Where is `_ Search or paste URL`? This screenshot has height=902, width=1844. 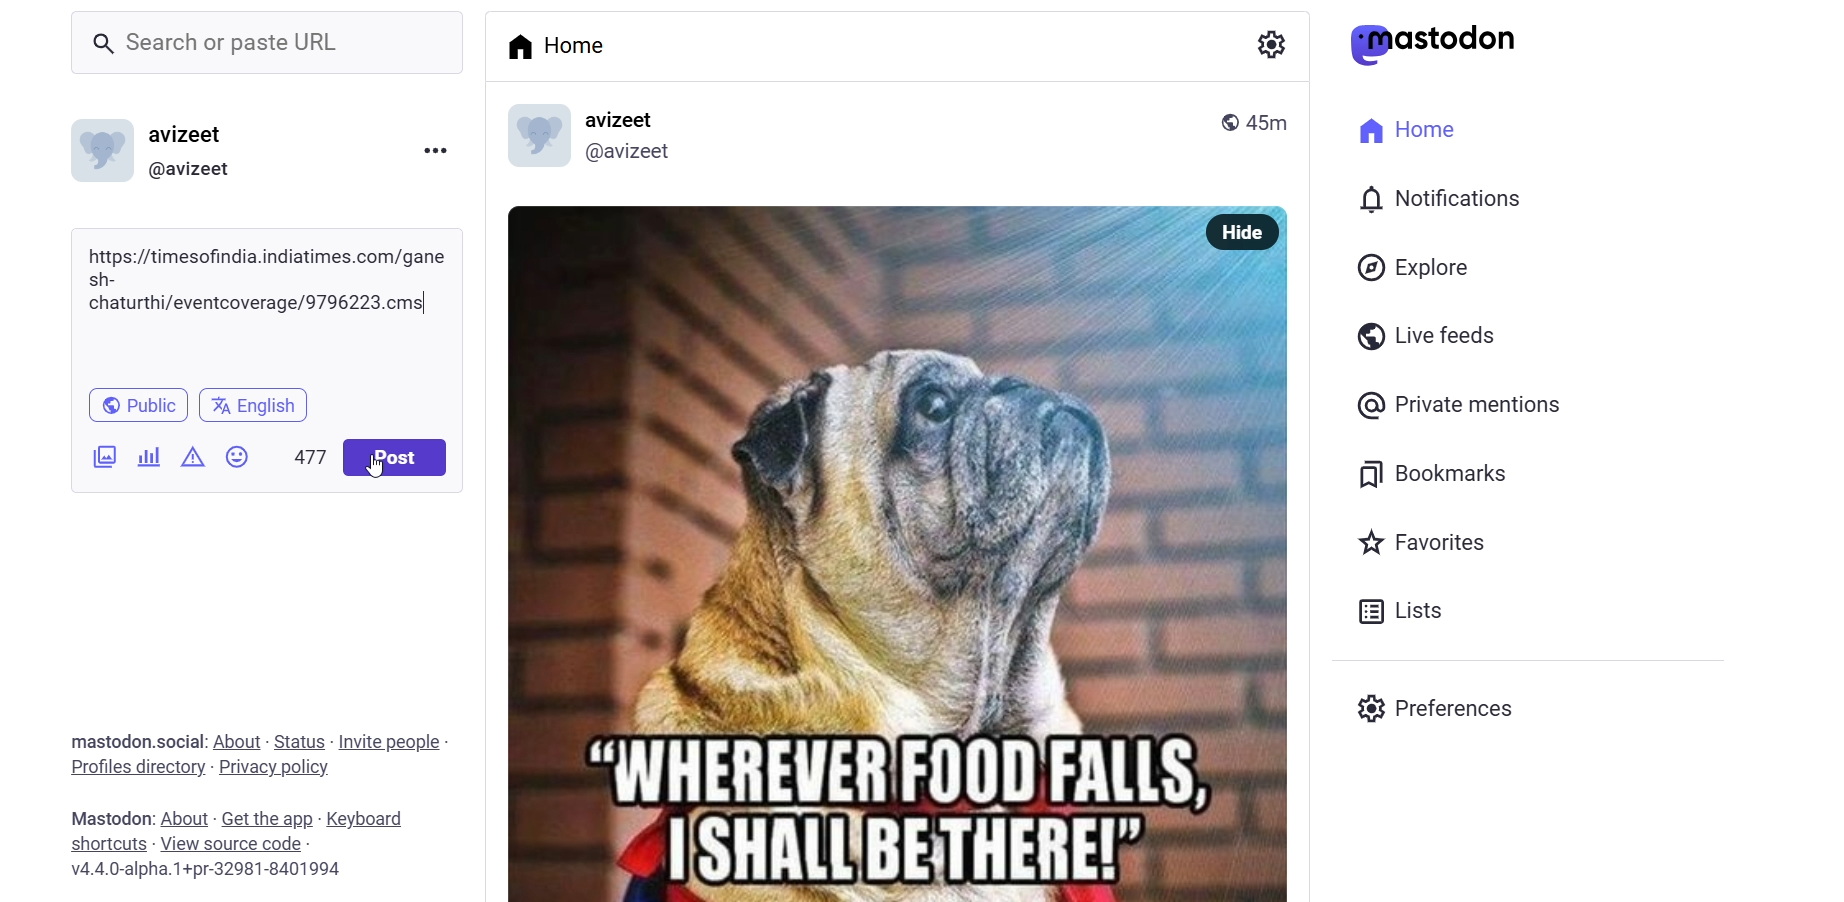 _ Search or paste URL is located at coordinates (239, 41).